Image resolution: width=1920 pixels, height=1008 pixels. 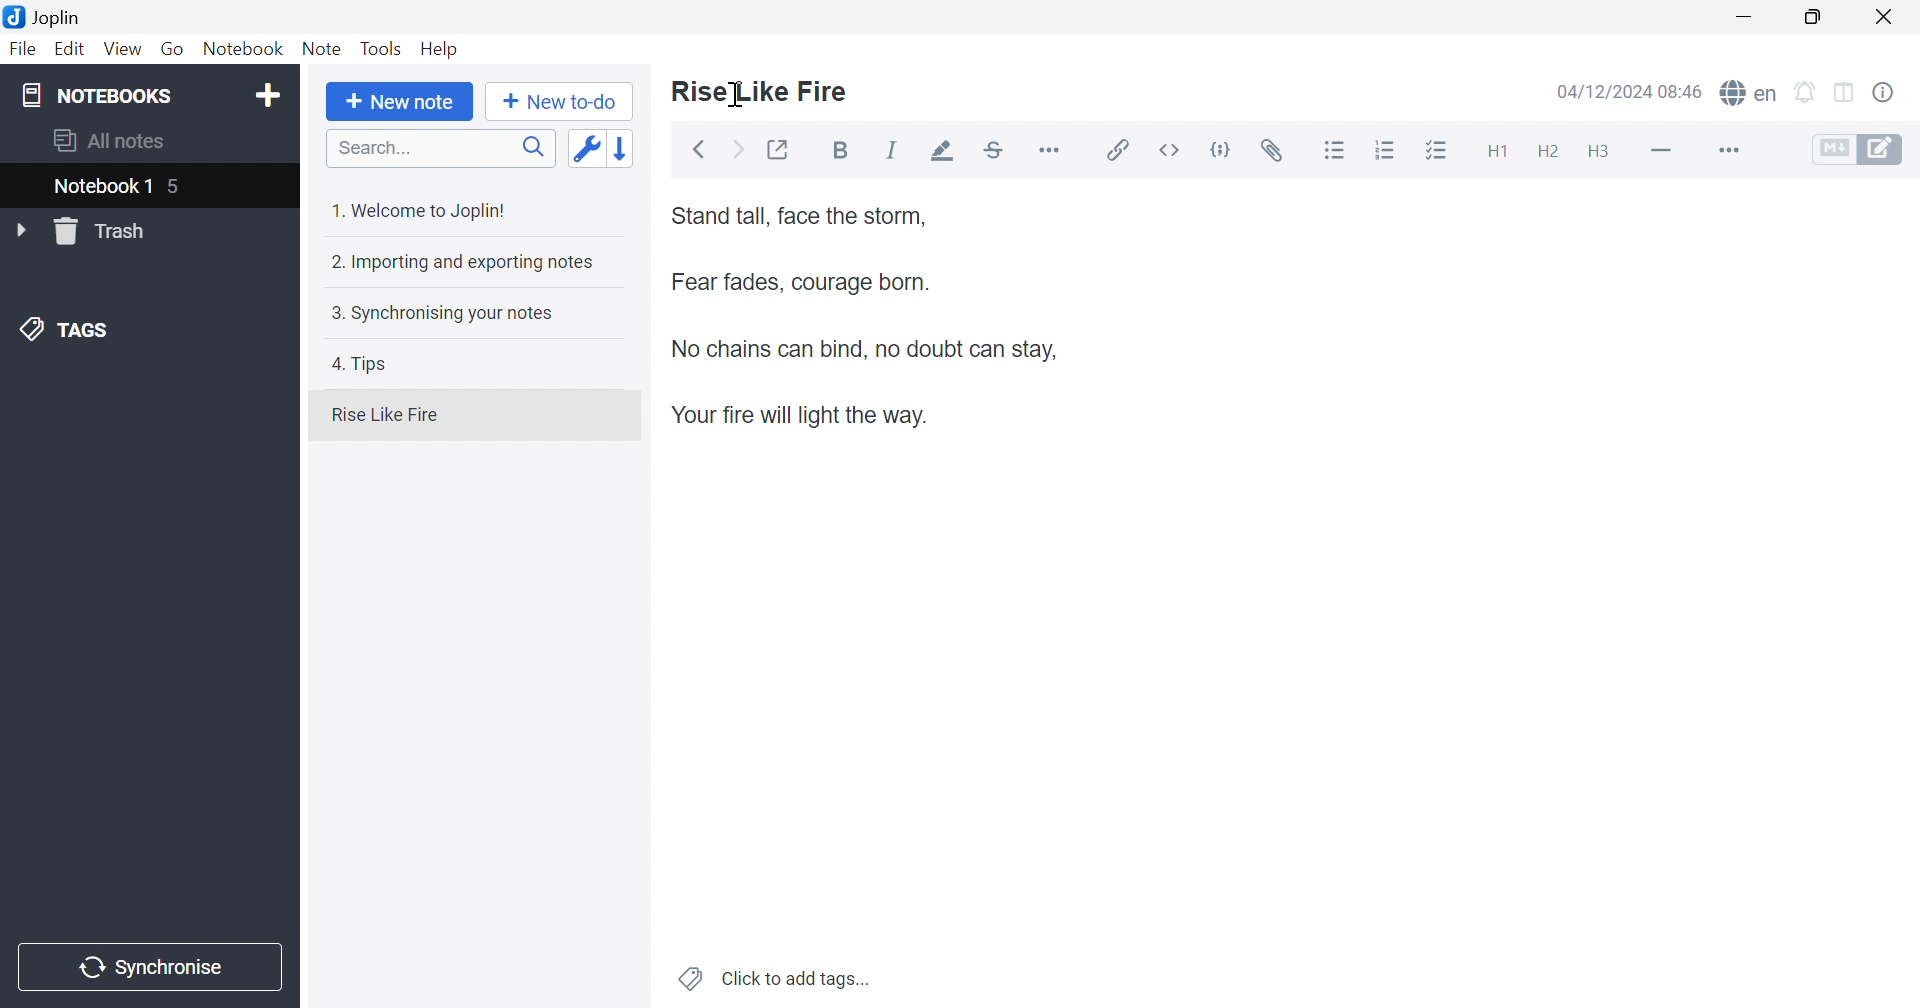 I want to click on Insert / edit link, so click(x=1115, y=146).